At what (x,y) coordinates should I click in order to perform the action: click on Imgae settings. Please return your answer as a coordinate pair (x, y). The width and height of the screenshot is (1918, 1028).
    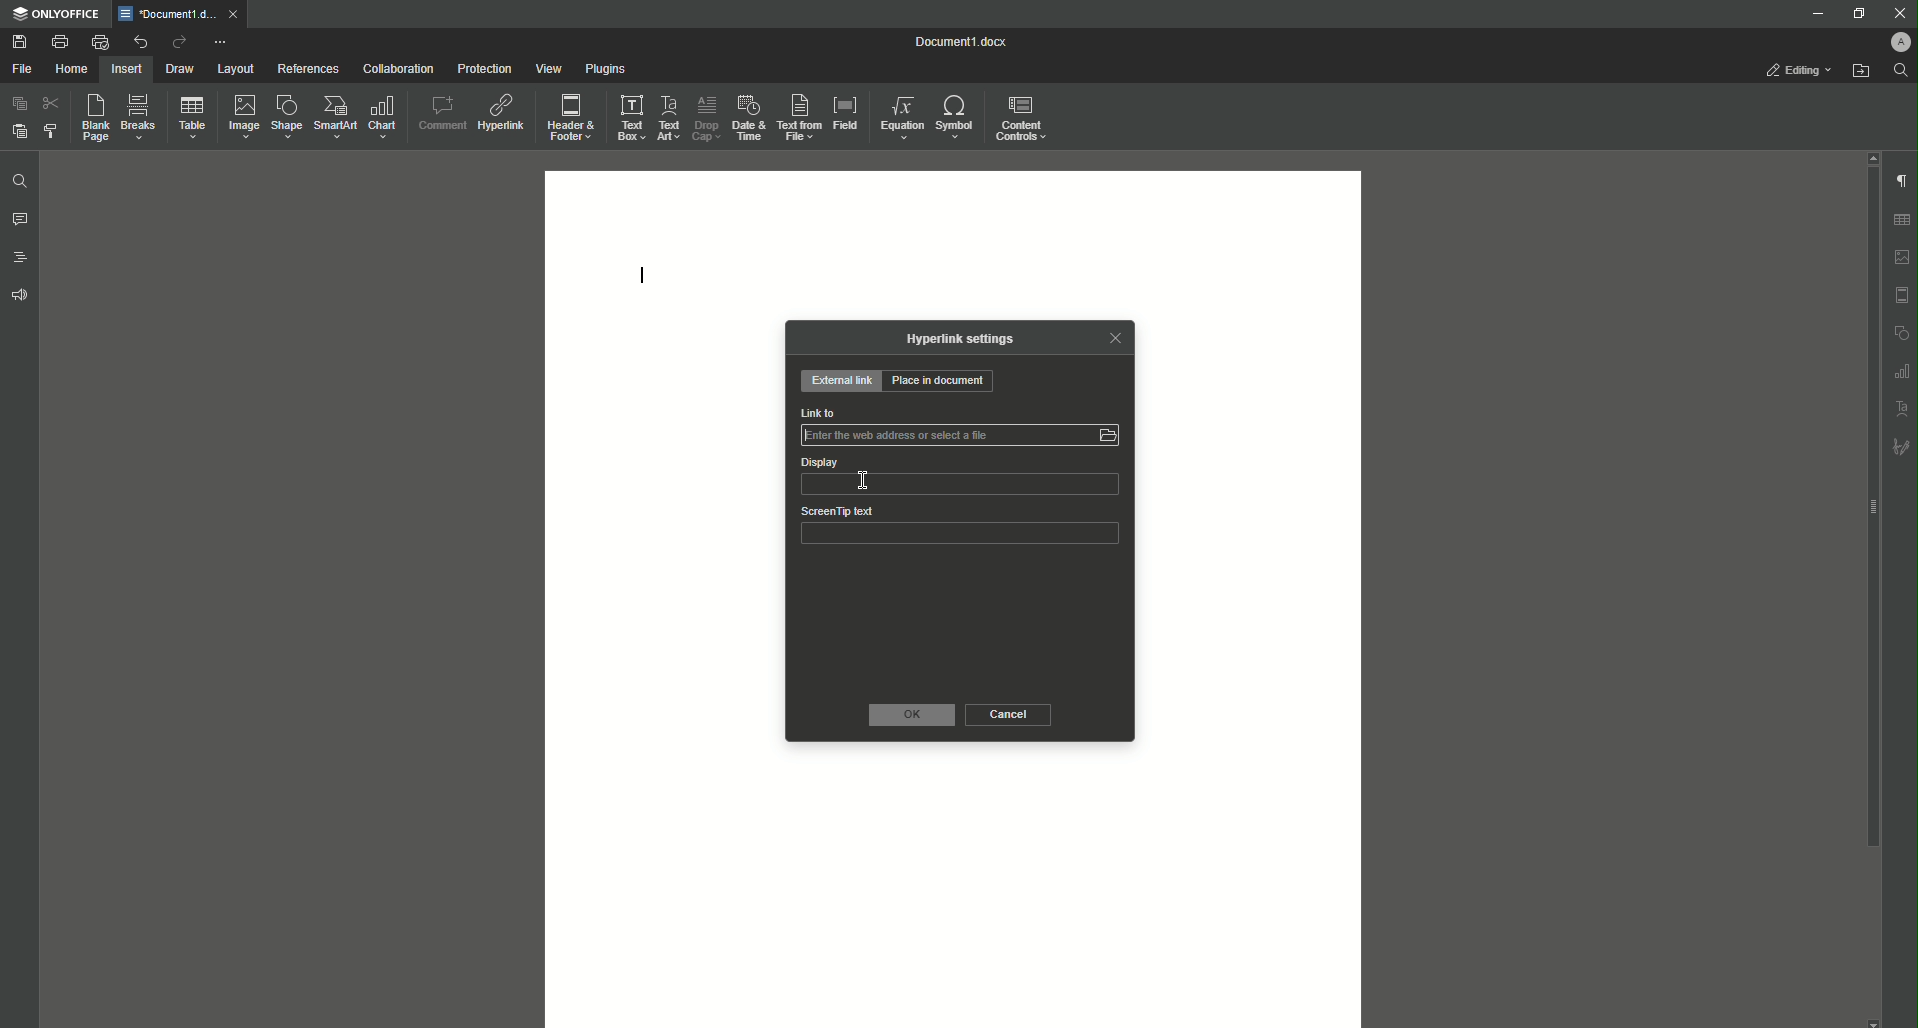
    Looking at the image, I should click on (1903, 258).